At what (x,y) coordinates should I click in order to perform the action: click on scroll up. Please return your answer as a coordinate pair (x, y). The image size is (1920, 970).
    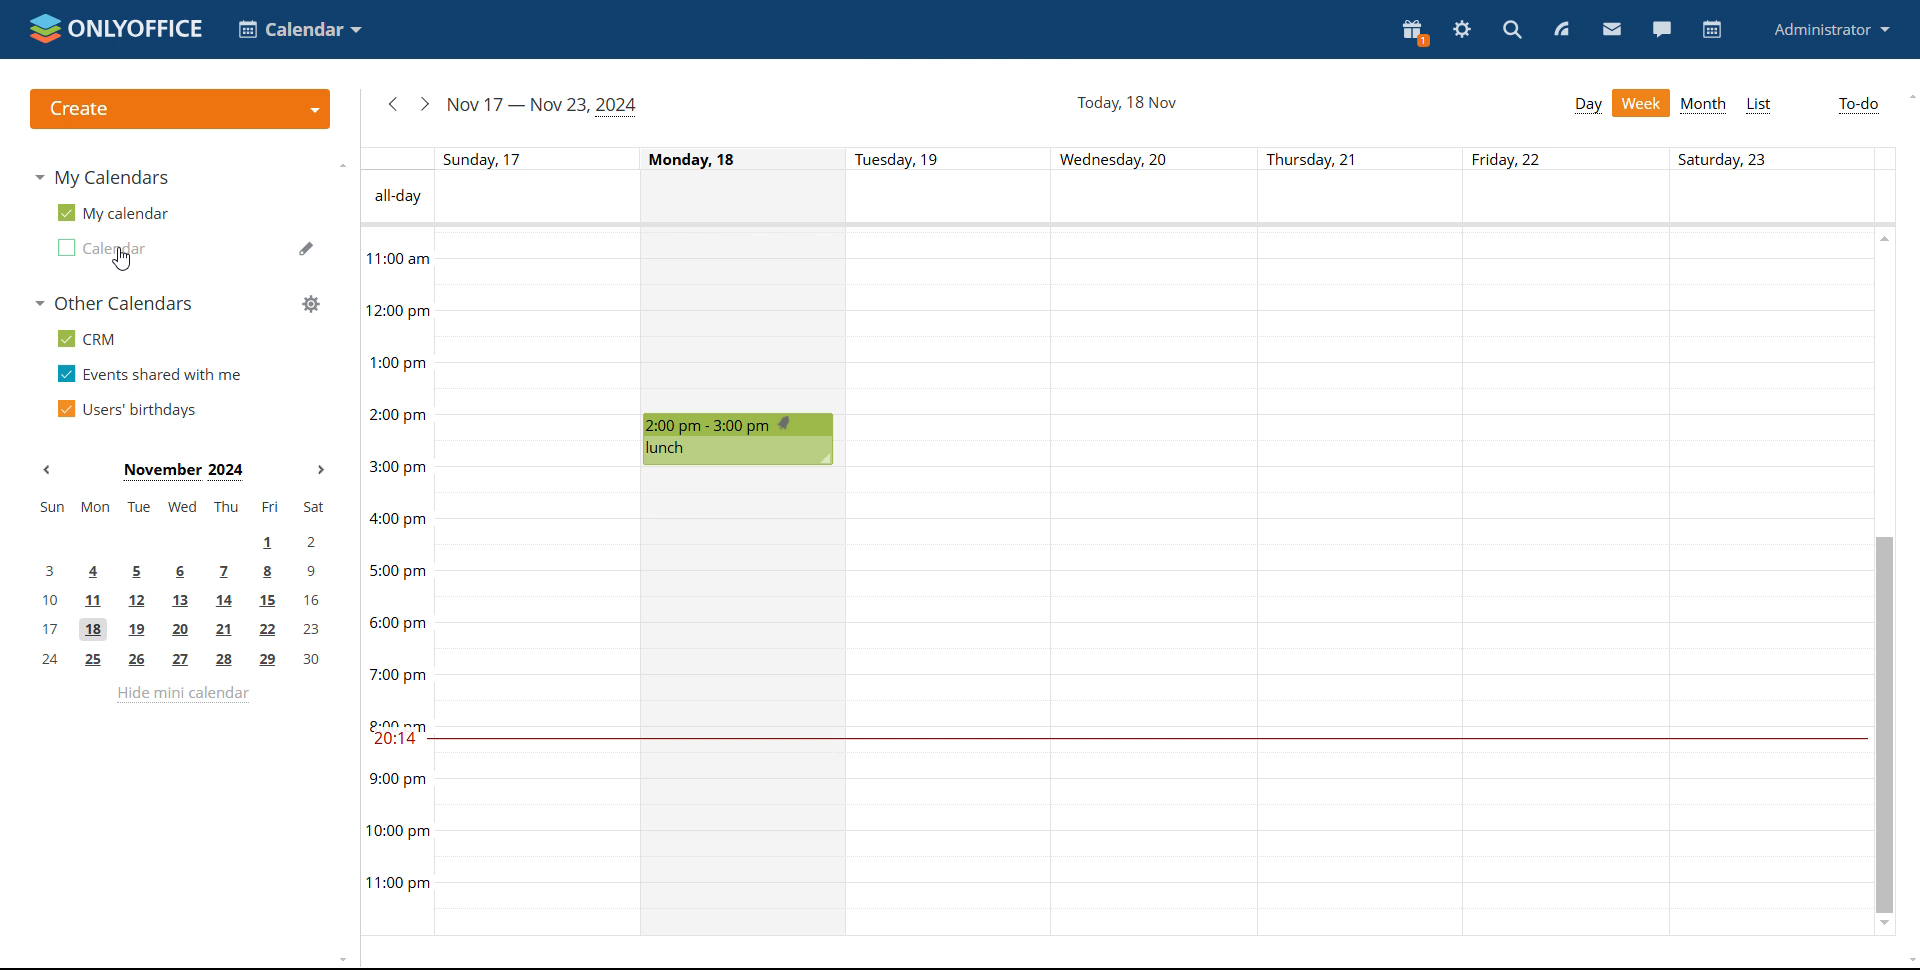
    Looking at the image, I should click on (1881, 235).